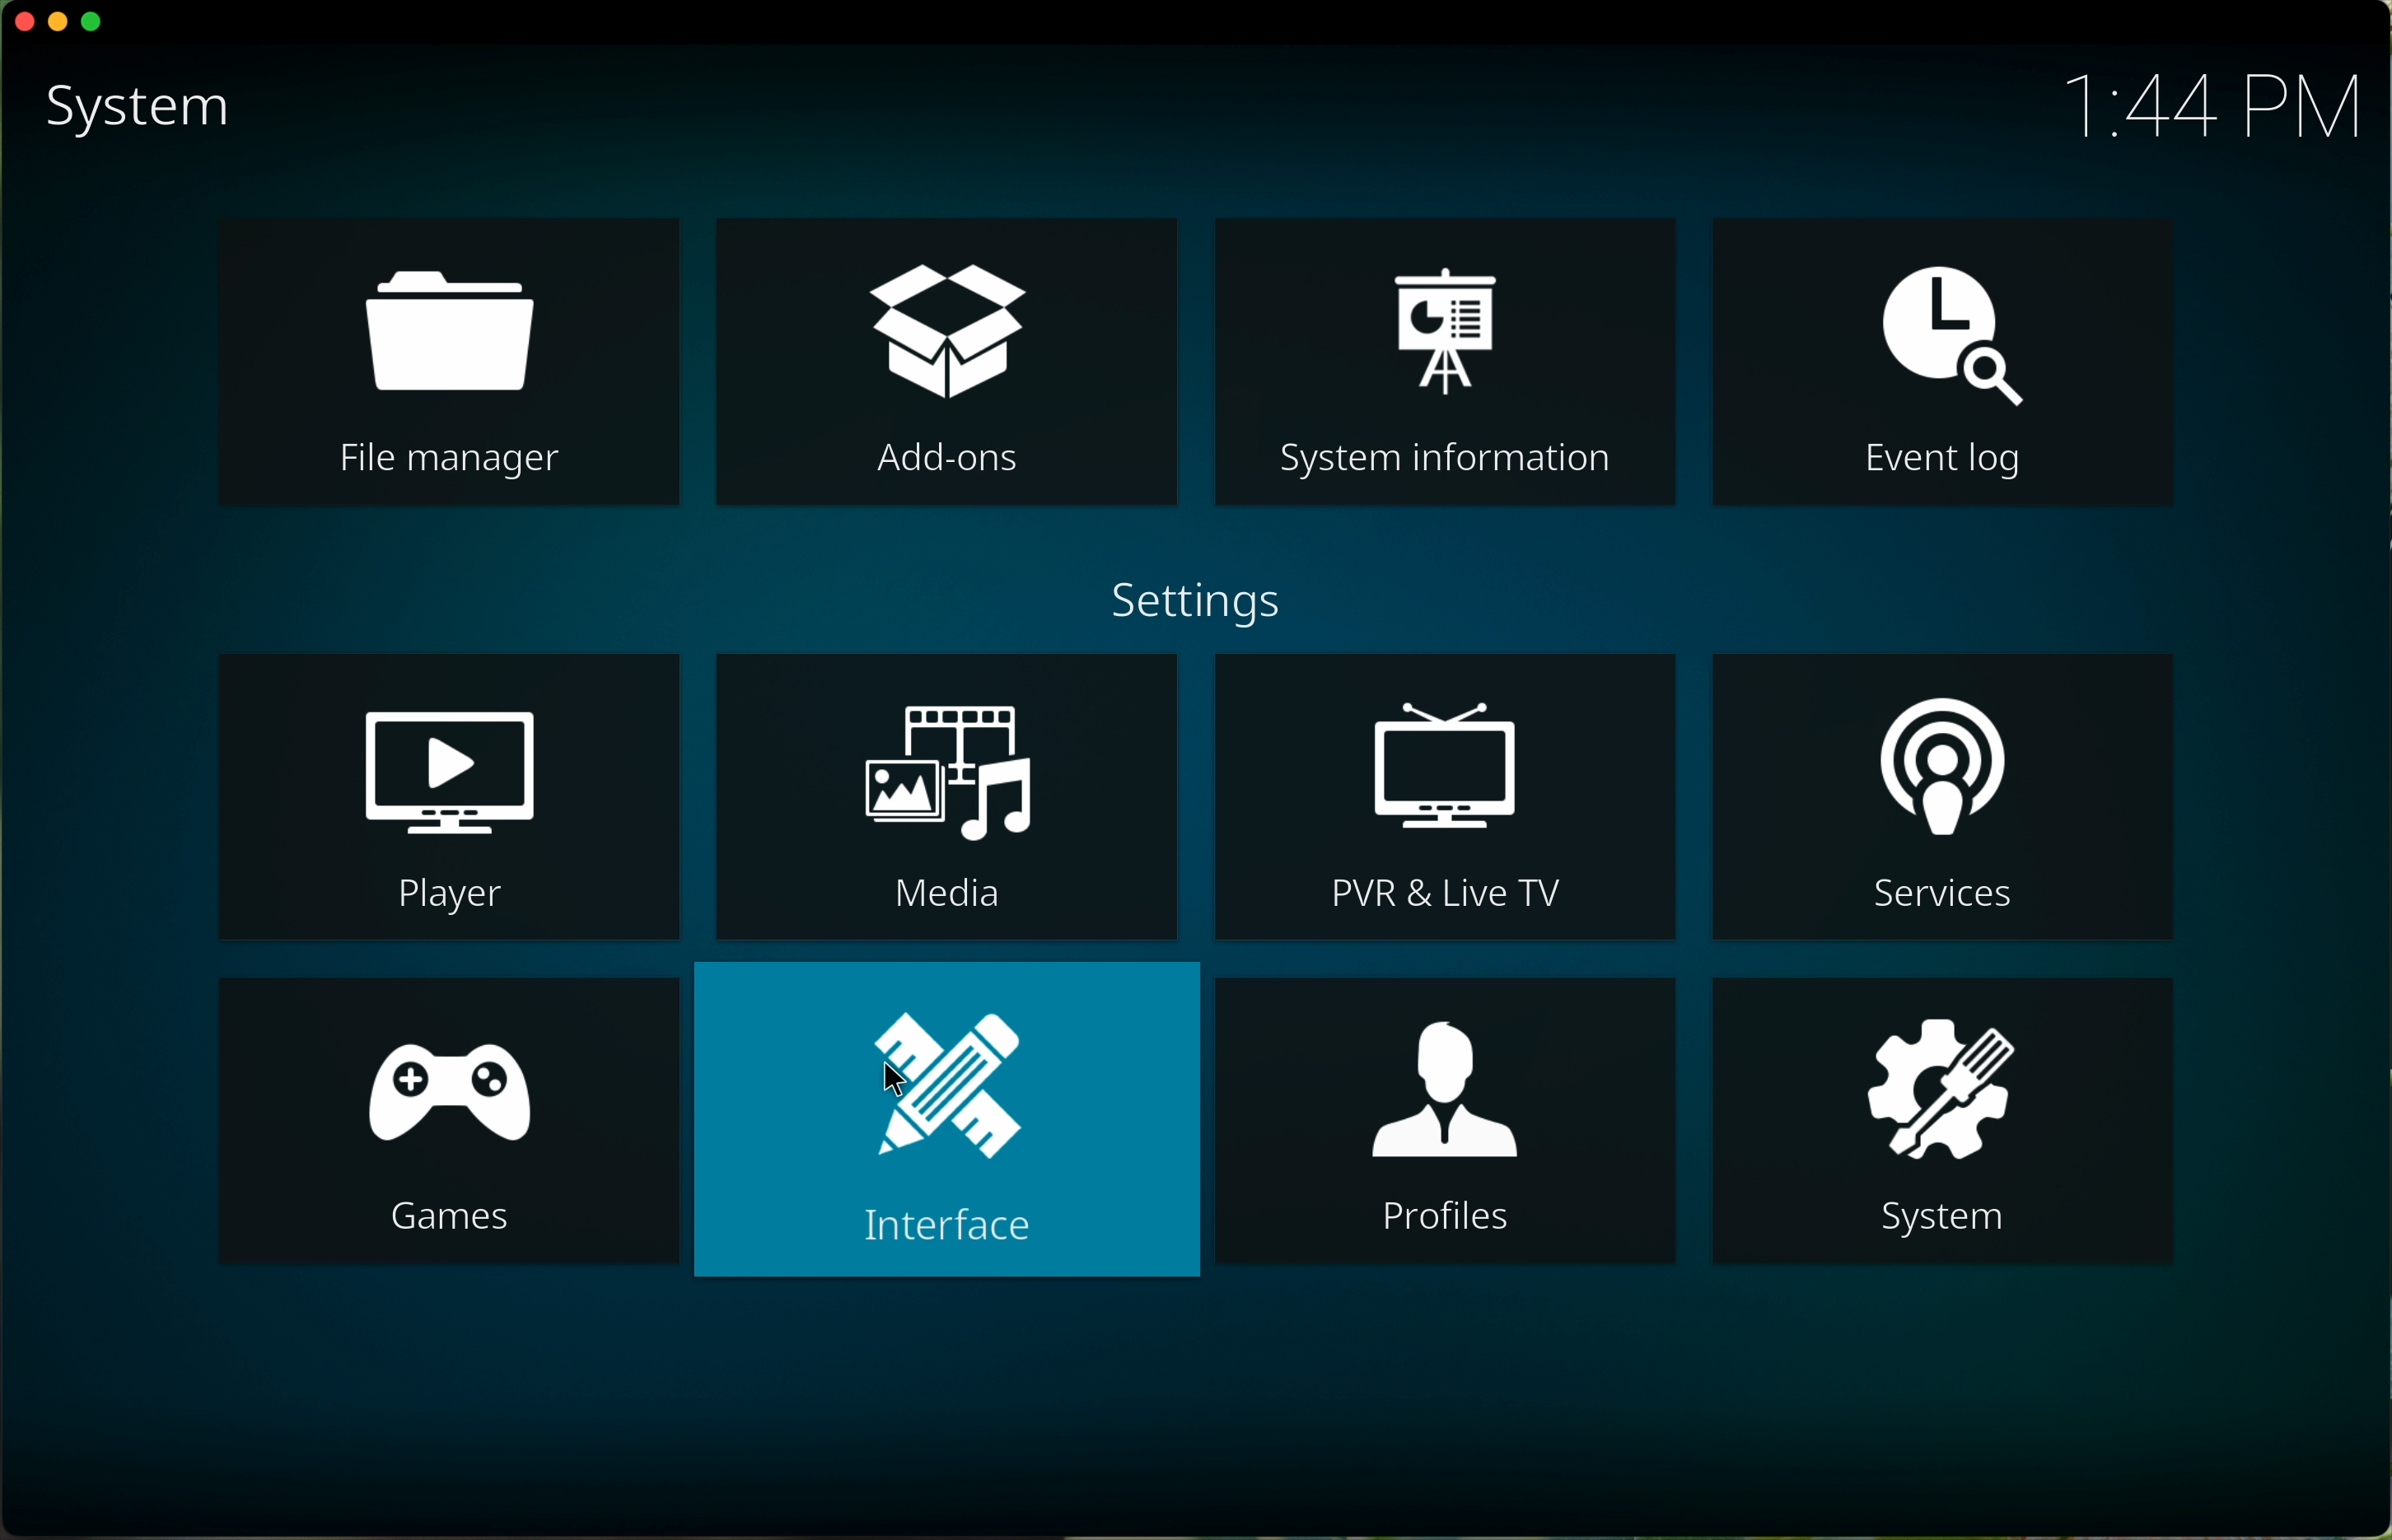  What do you see at coordinates (1447, 794) in the screenshot?
I see `PVR & Live TV` at bounding box center [1447, 794].